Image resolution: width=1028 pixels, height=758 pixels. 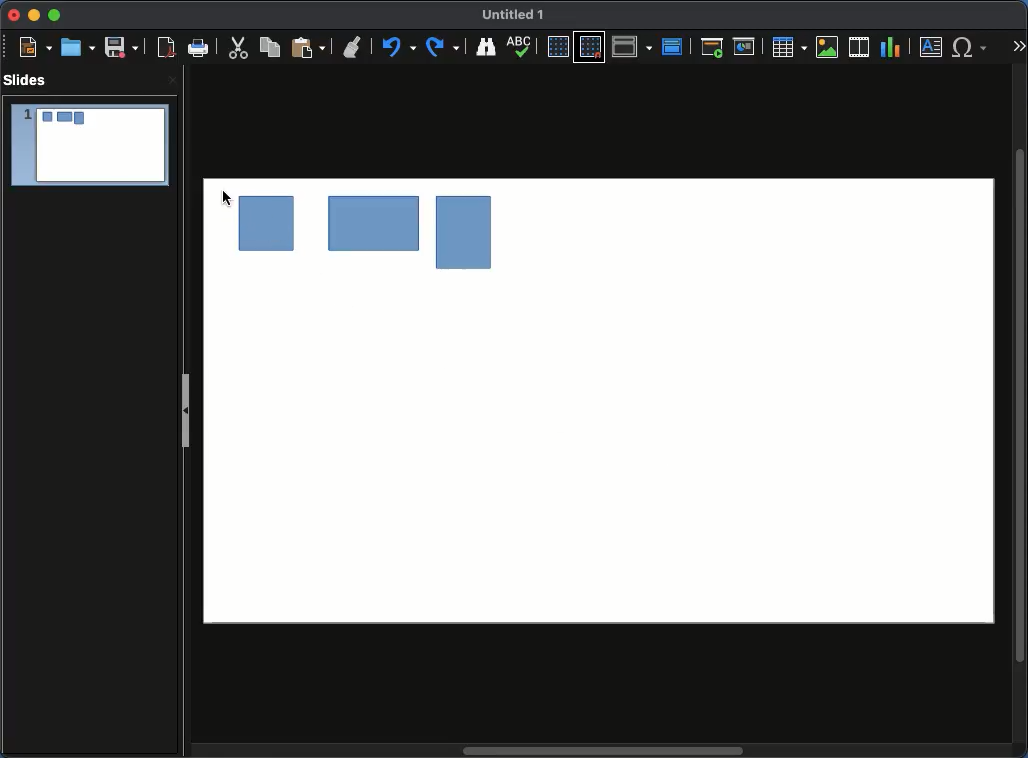 What do you see at coordinates (590, 48) in the screenshot?
I see `Snap to grid` at bounding box center [590, 48].